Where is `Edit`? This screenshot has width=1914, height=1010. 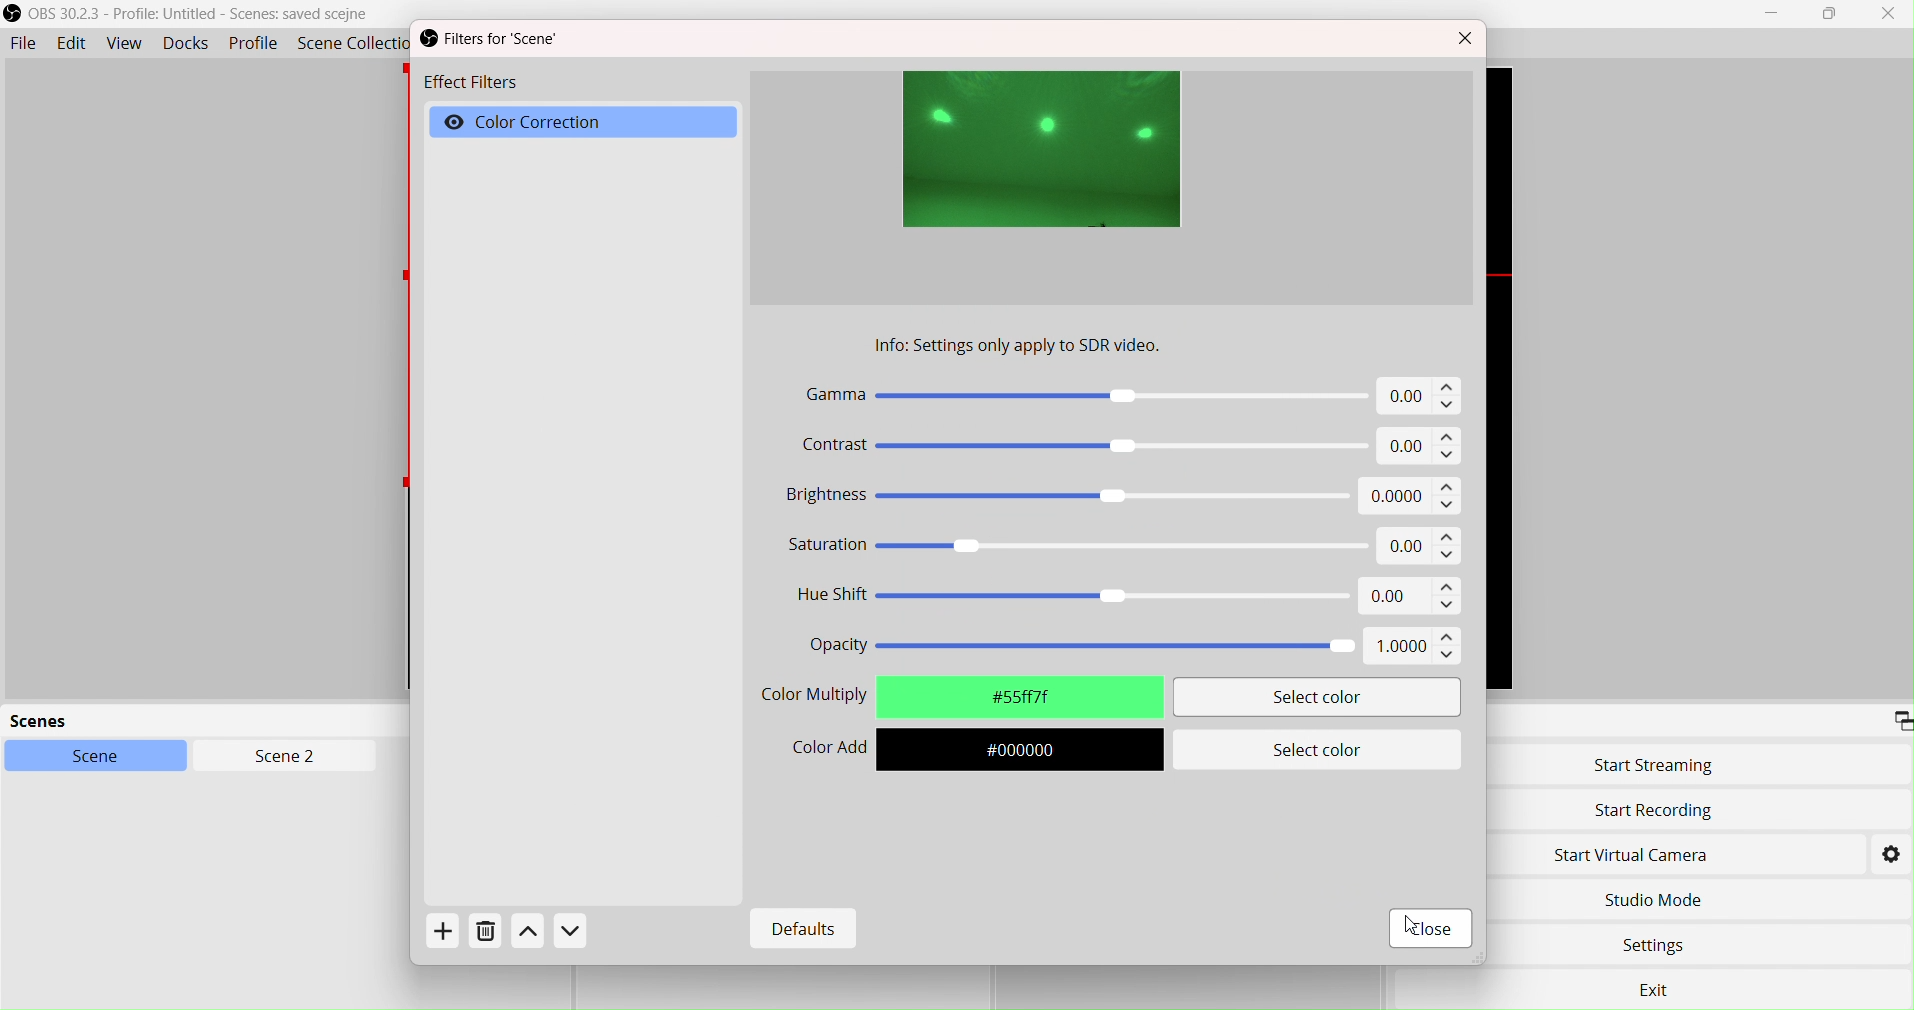 Edit is located at coordinates (71, 44).